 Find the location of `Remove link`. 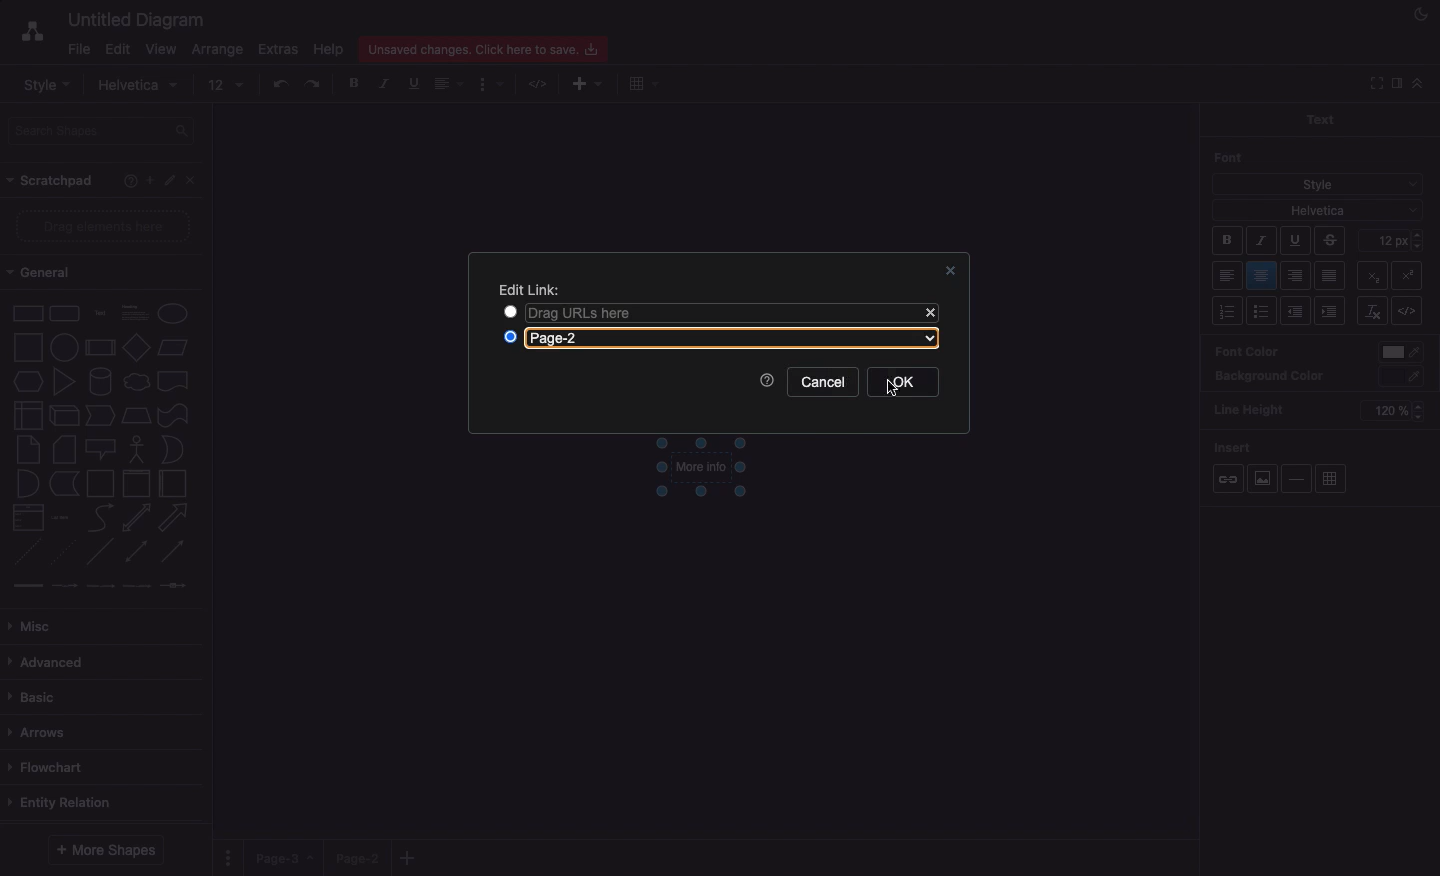

Remove link is located at coordinates (1372, 311).